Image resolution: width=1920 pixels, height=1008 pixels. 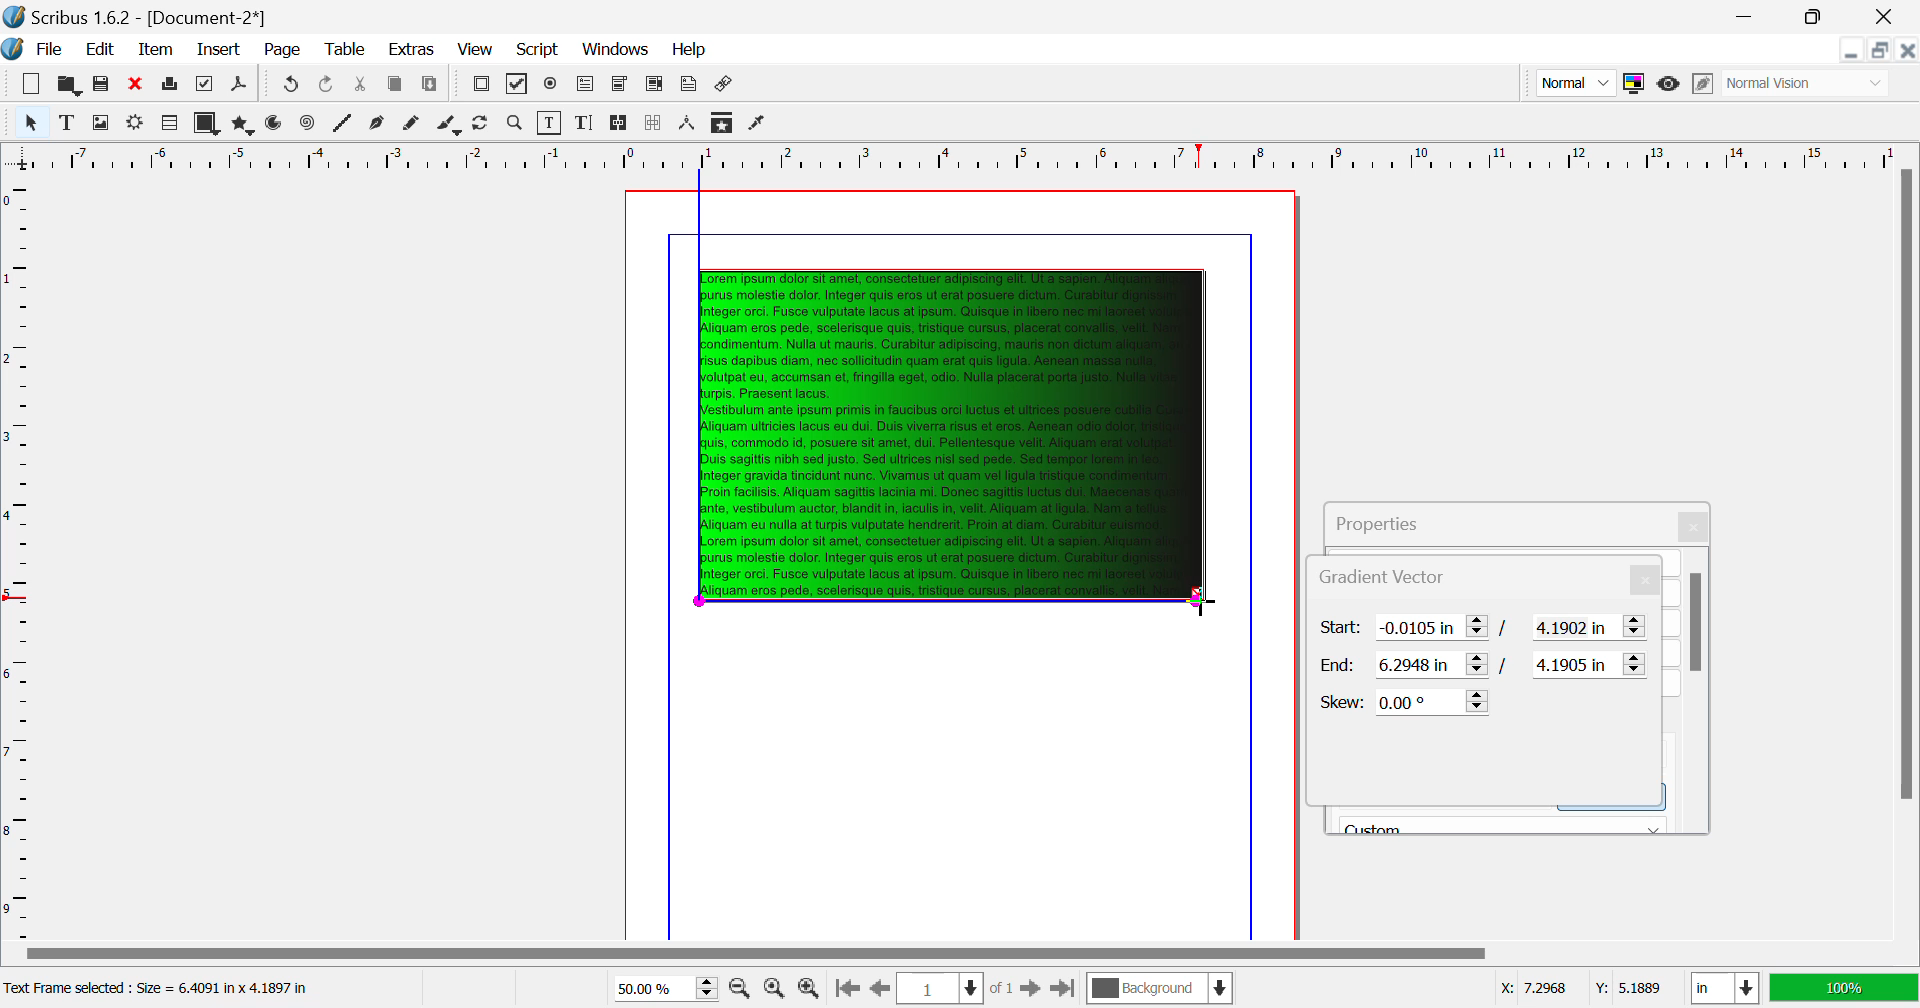 What do you see at coordinates (1325, 578) in the screenshot?
I see `Gradient Vector Tab Heading` at bounding box center [1325, 578].